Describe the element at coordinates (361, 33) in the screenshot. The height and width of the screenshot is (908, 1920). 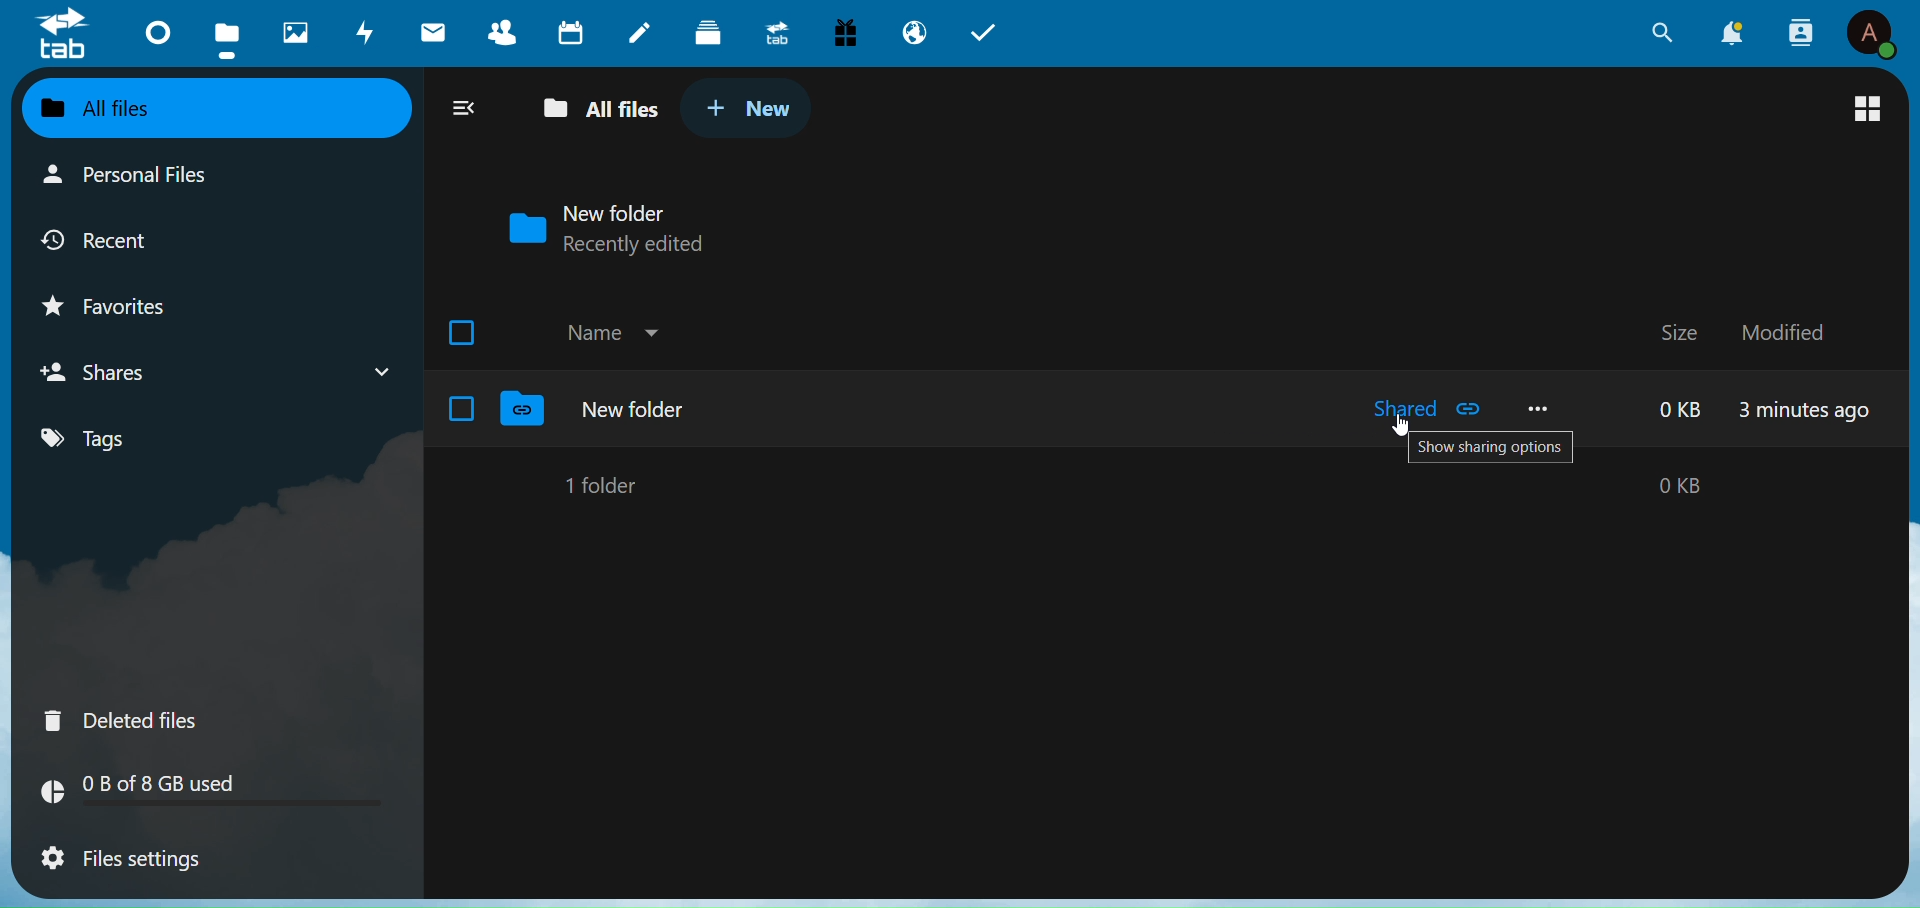
I see `Activity` at that location.